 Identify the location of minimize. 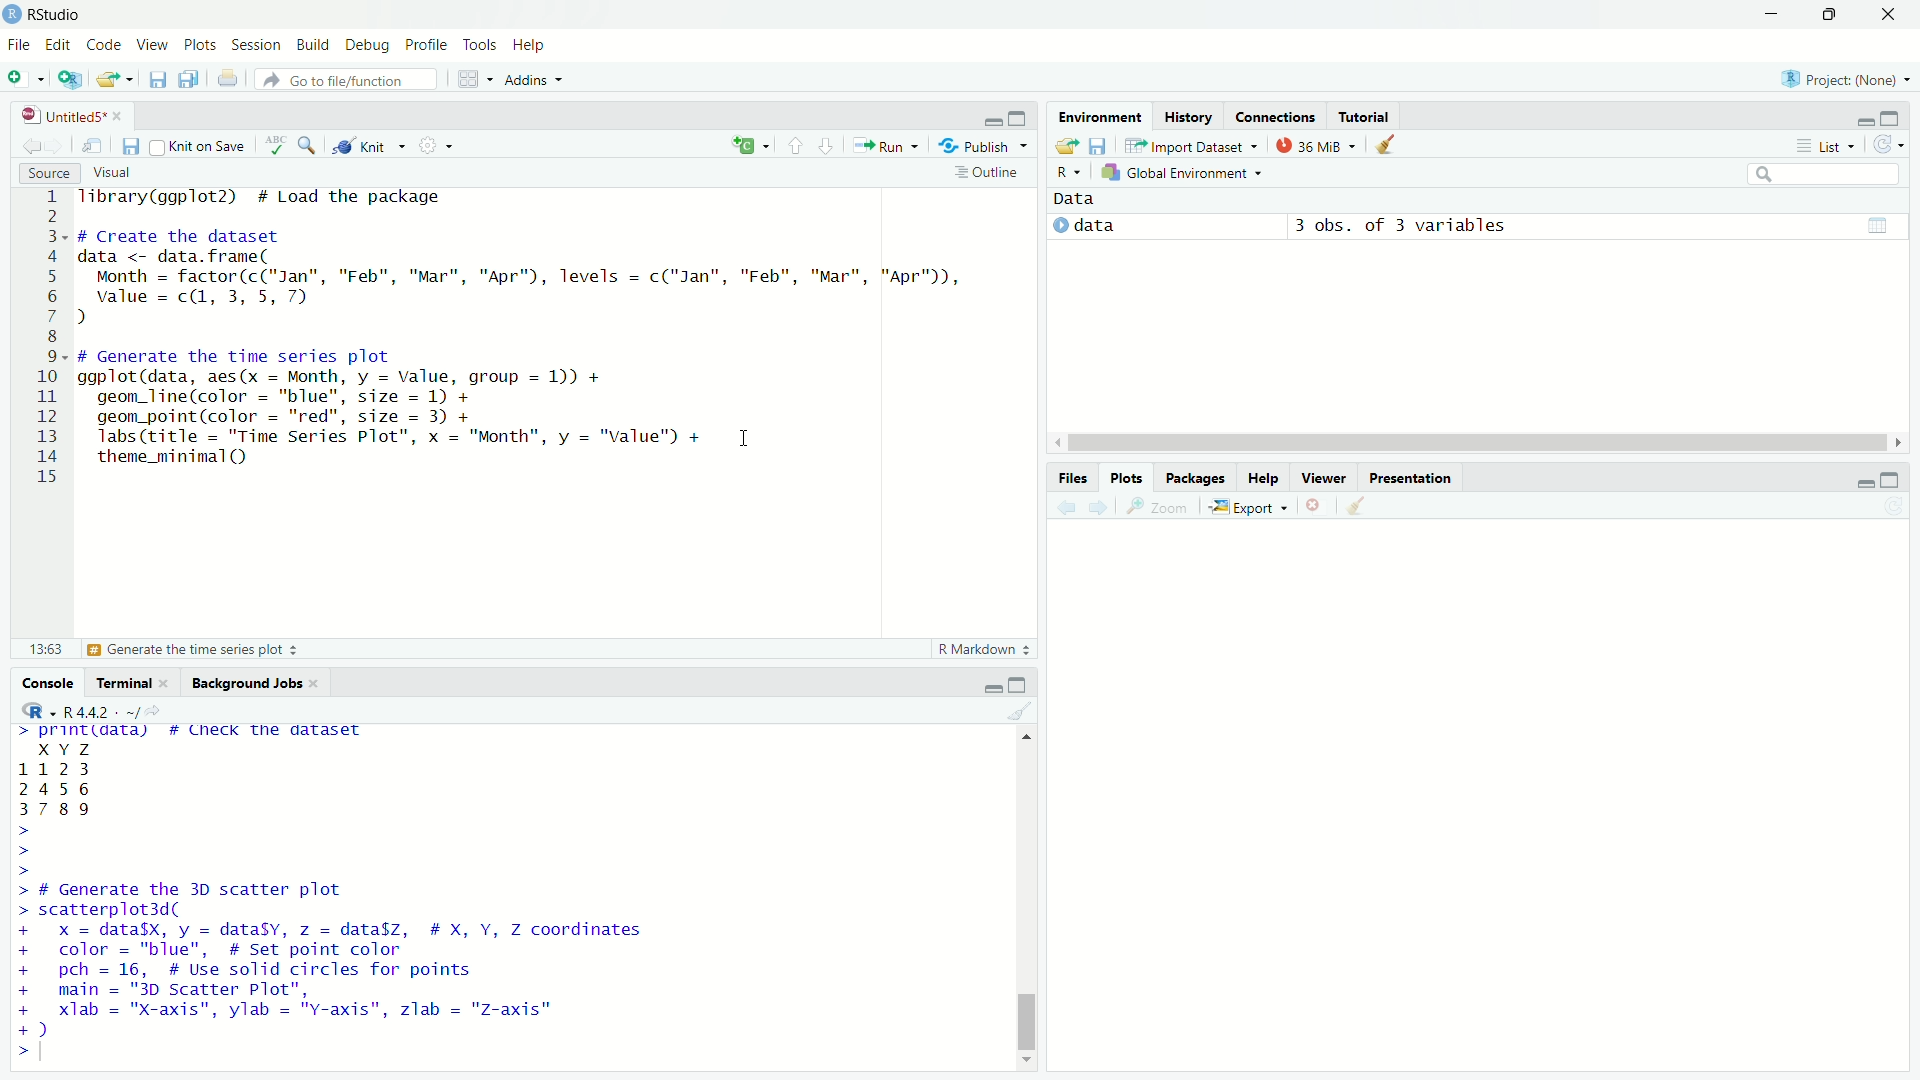
(1771, 17).